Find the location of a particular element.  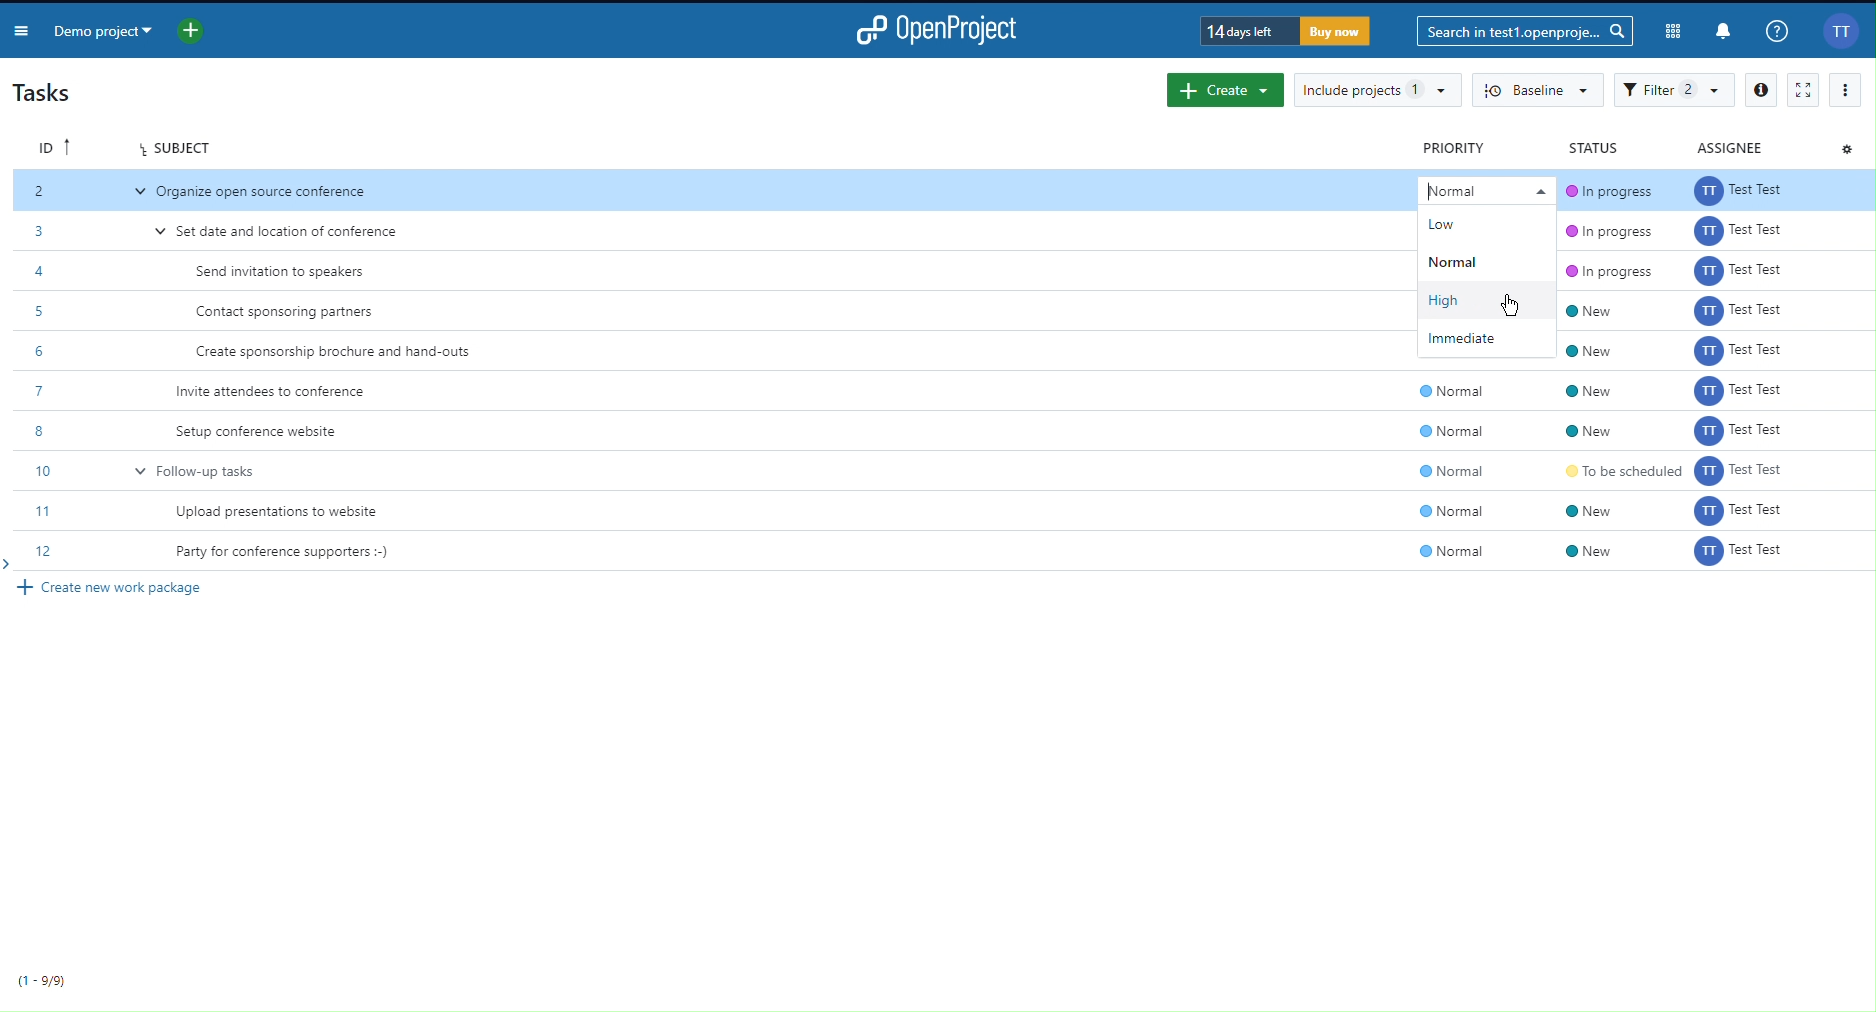

Settings is located at coordinates (1846, 148).